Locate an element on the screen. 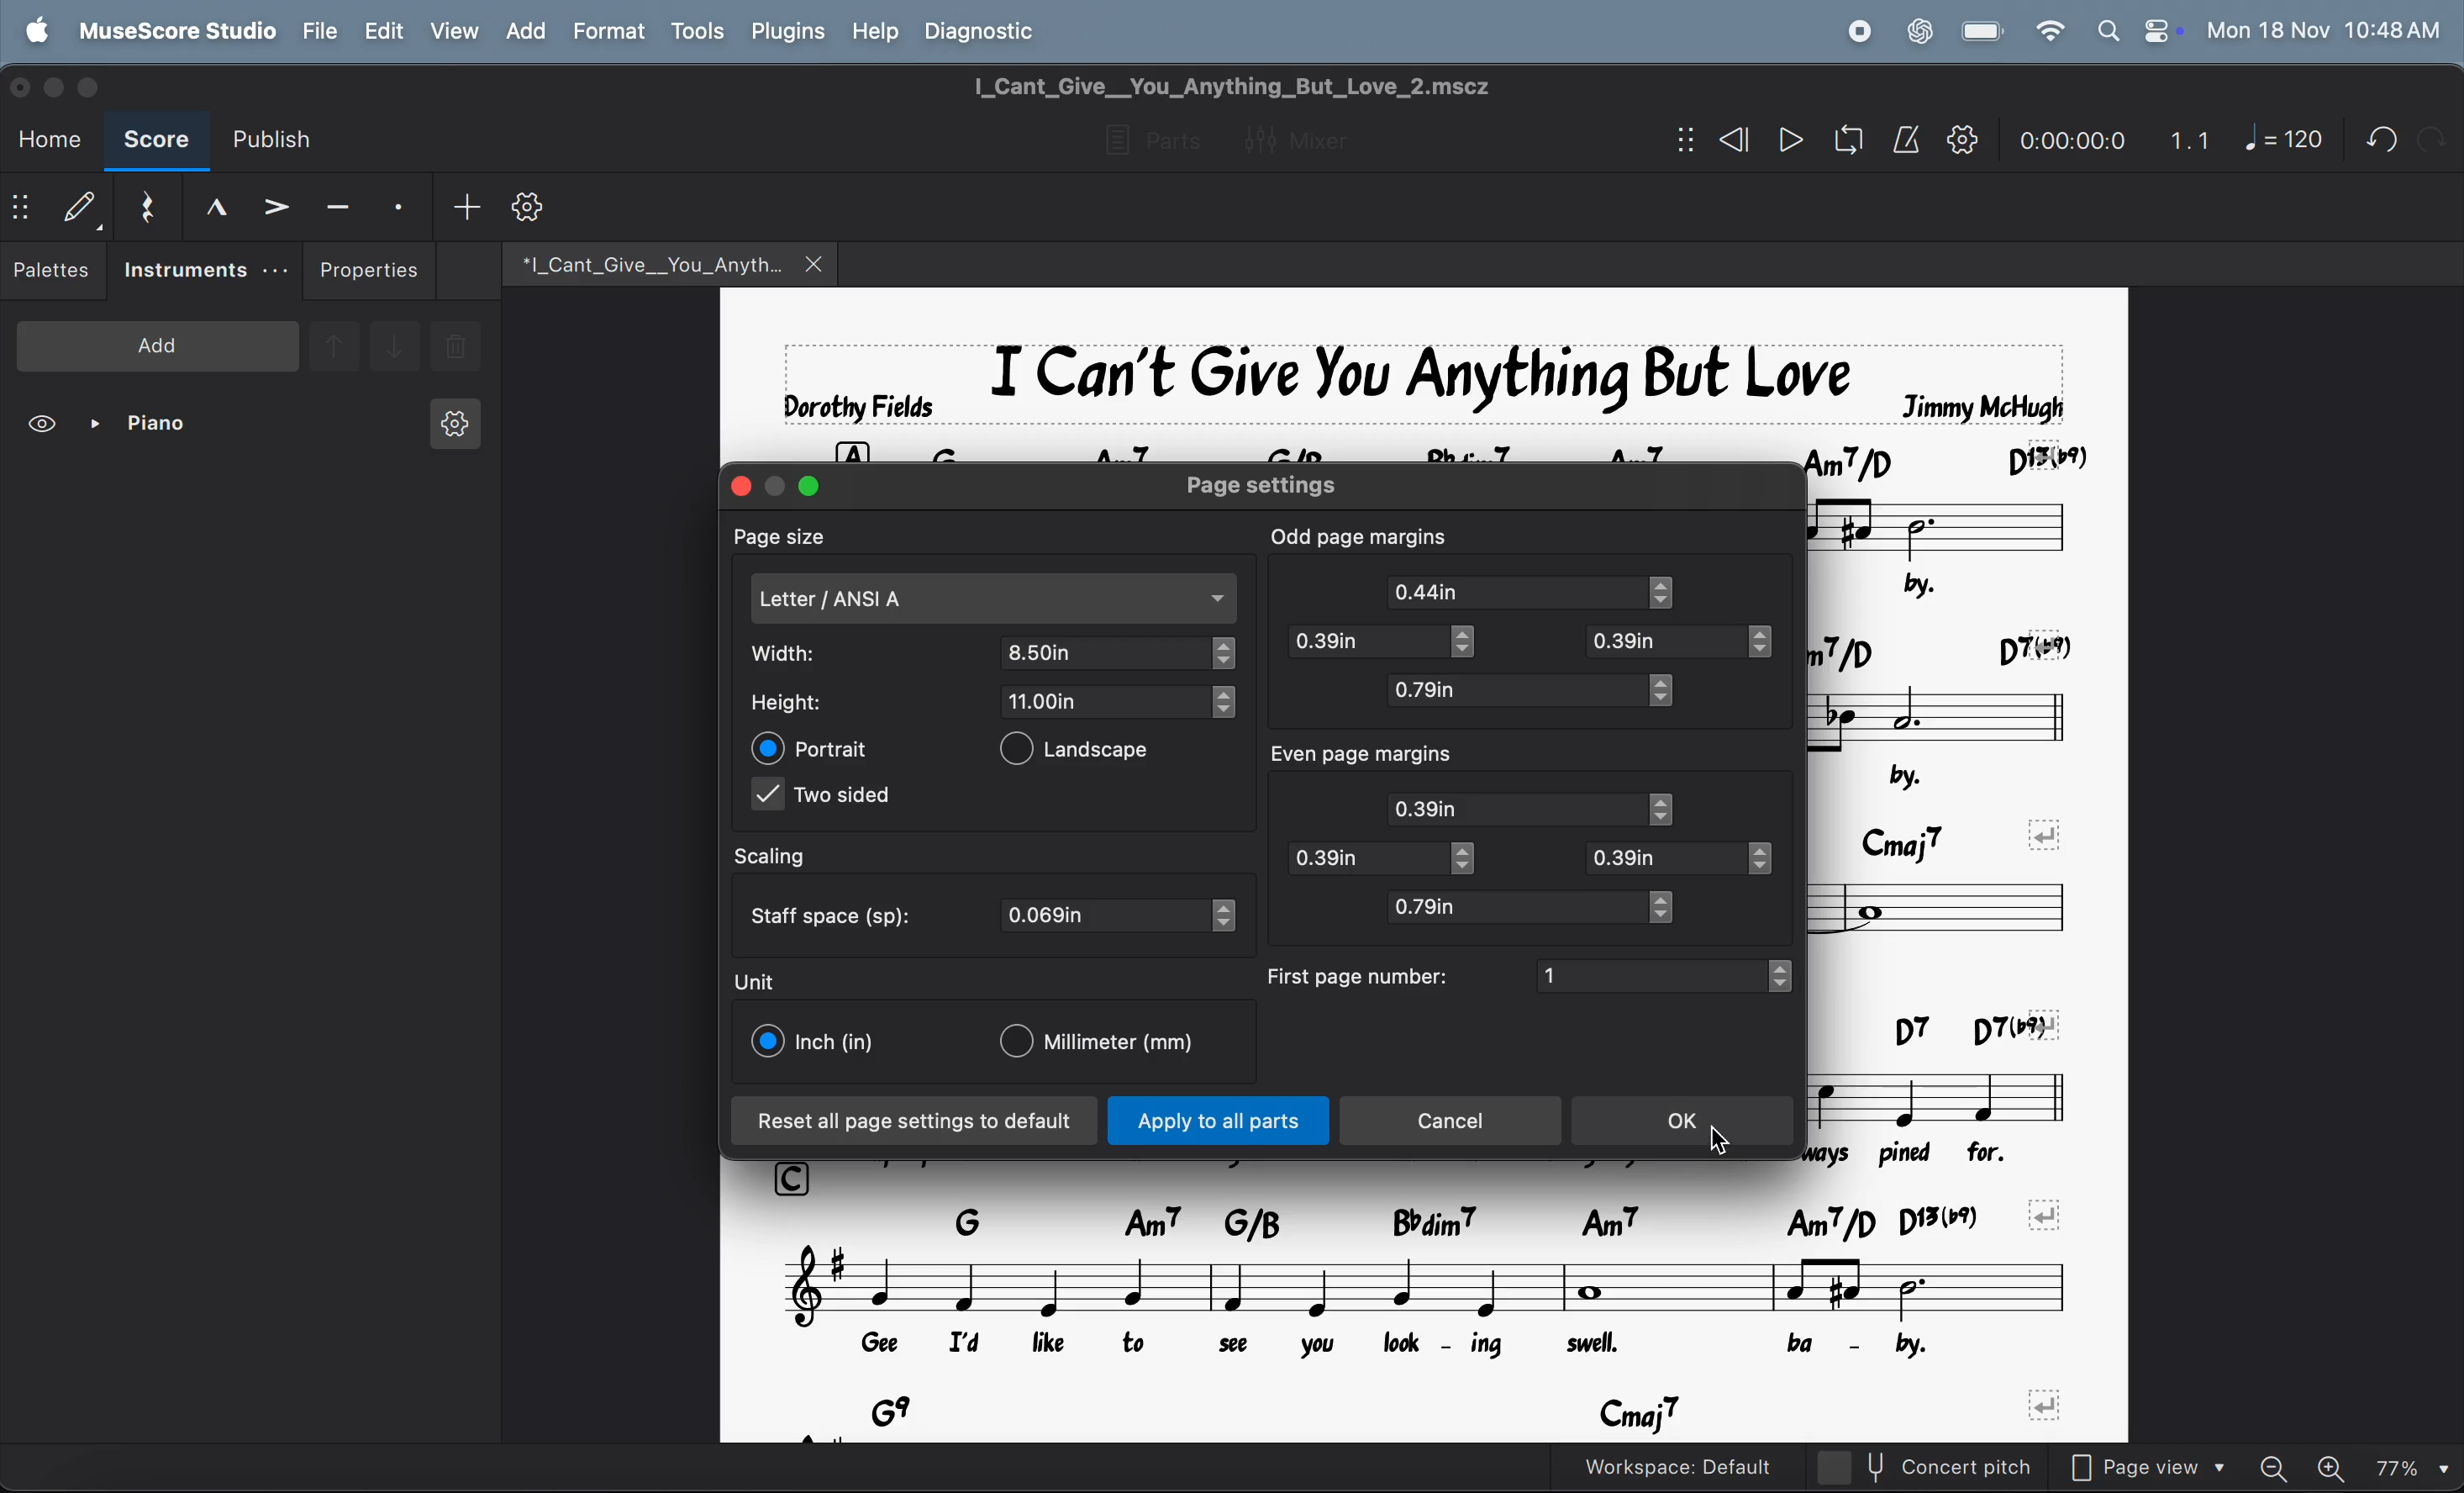  view is located at coordinates (45, 427).